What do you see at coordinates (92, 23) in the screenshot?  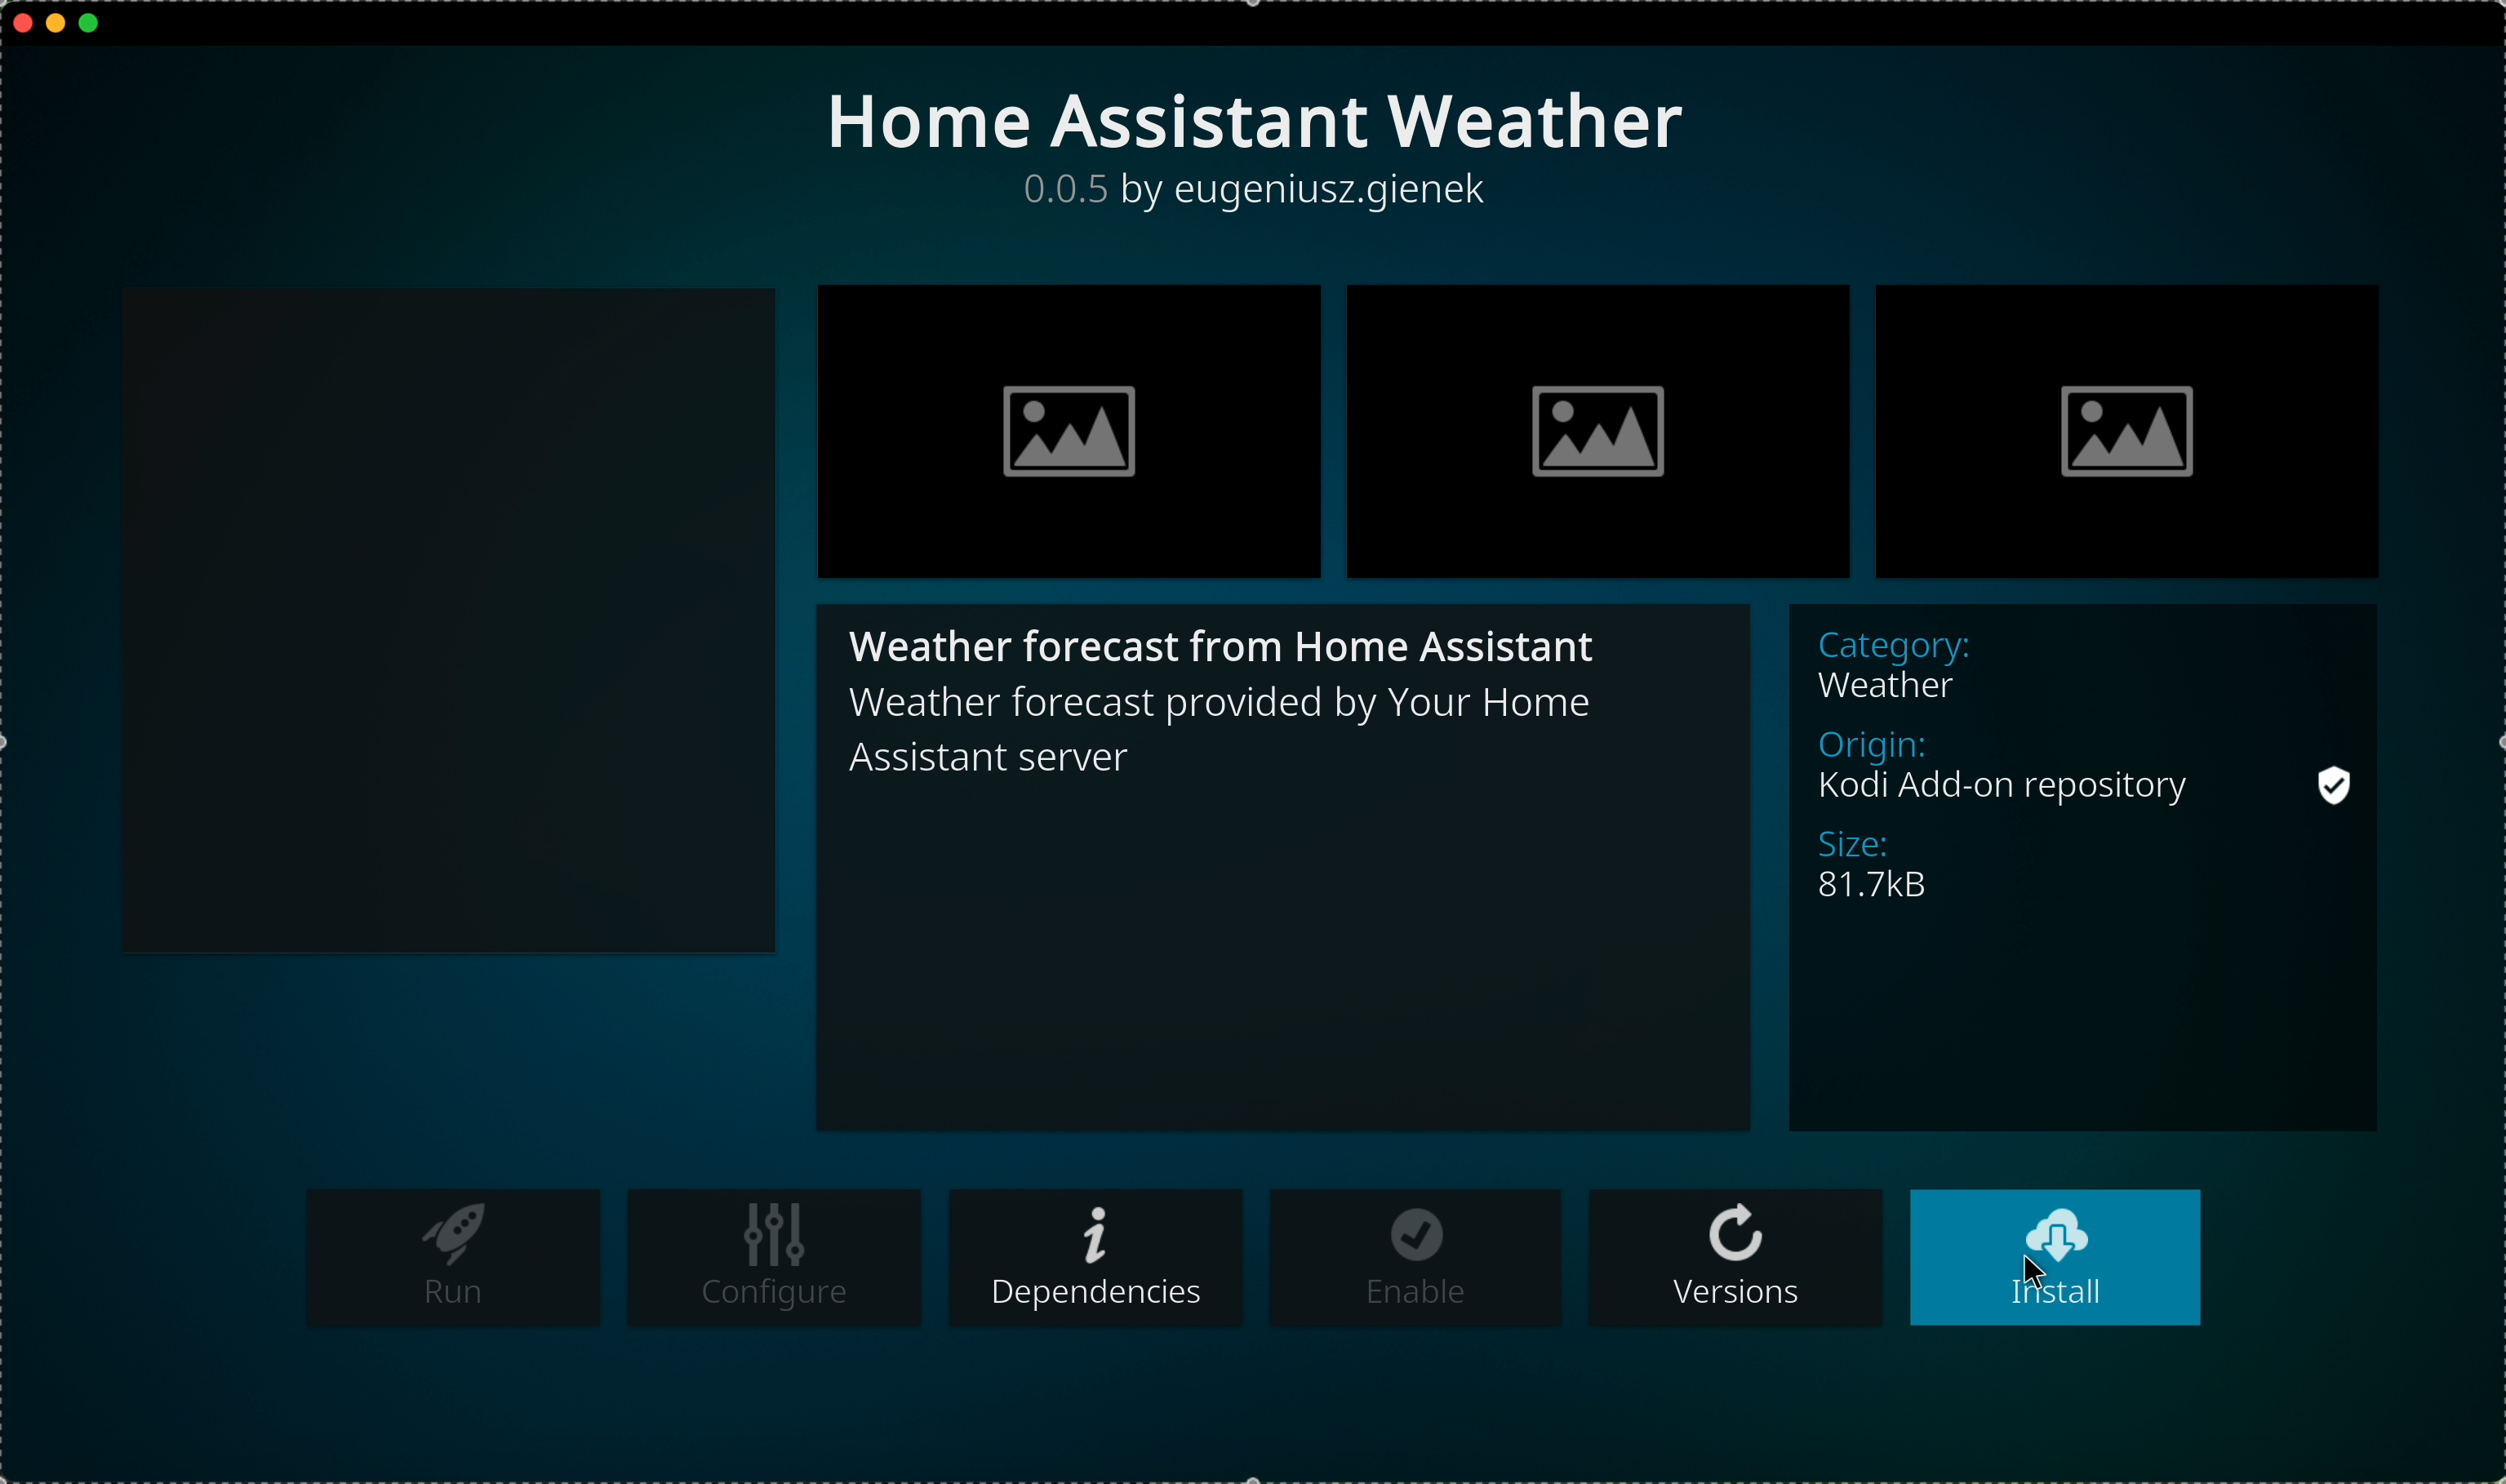 I see `maximize` at bounding box center [92, 23].